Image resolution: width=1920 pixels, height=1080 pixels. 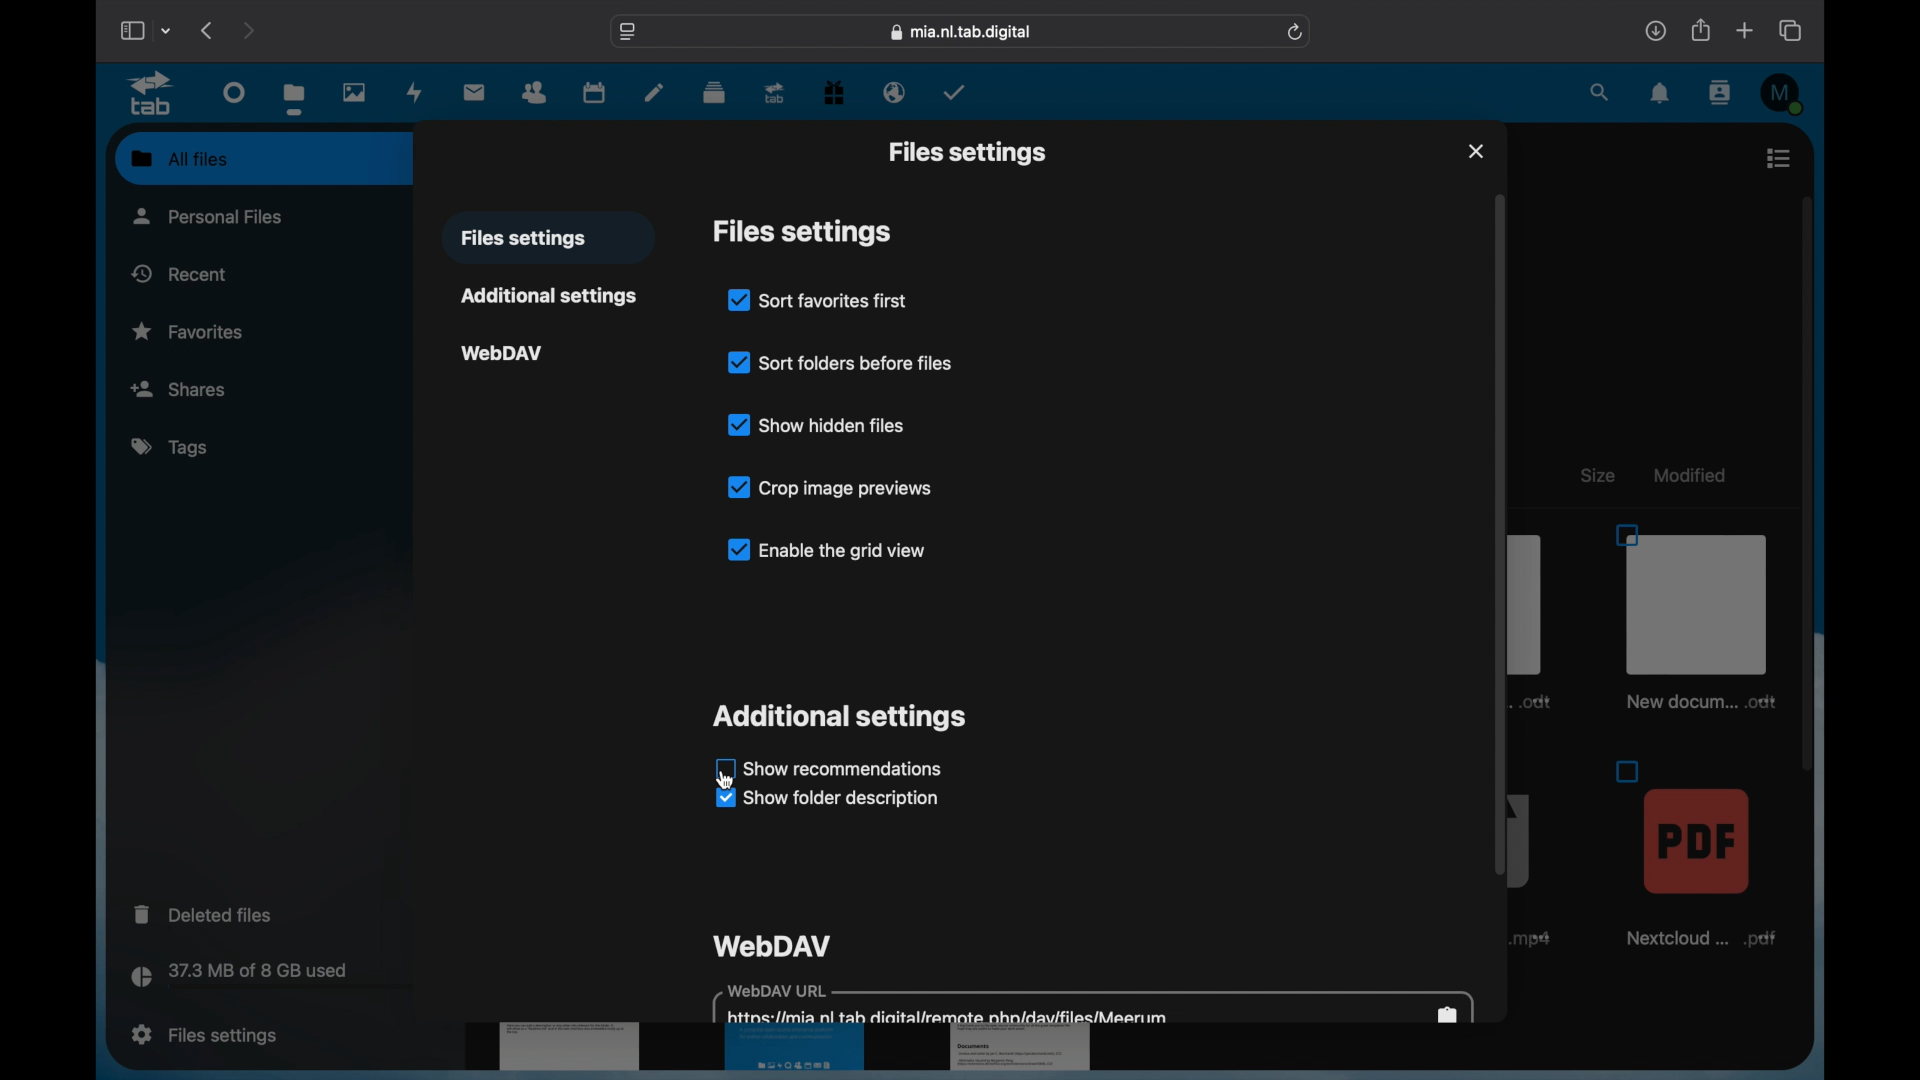 What do you see at coordinates (294, 100) in the screenshot?
I see `files` at bounding box center [294, 100].